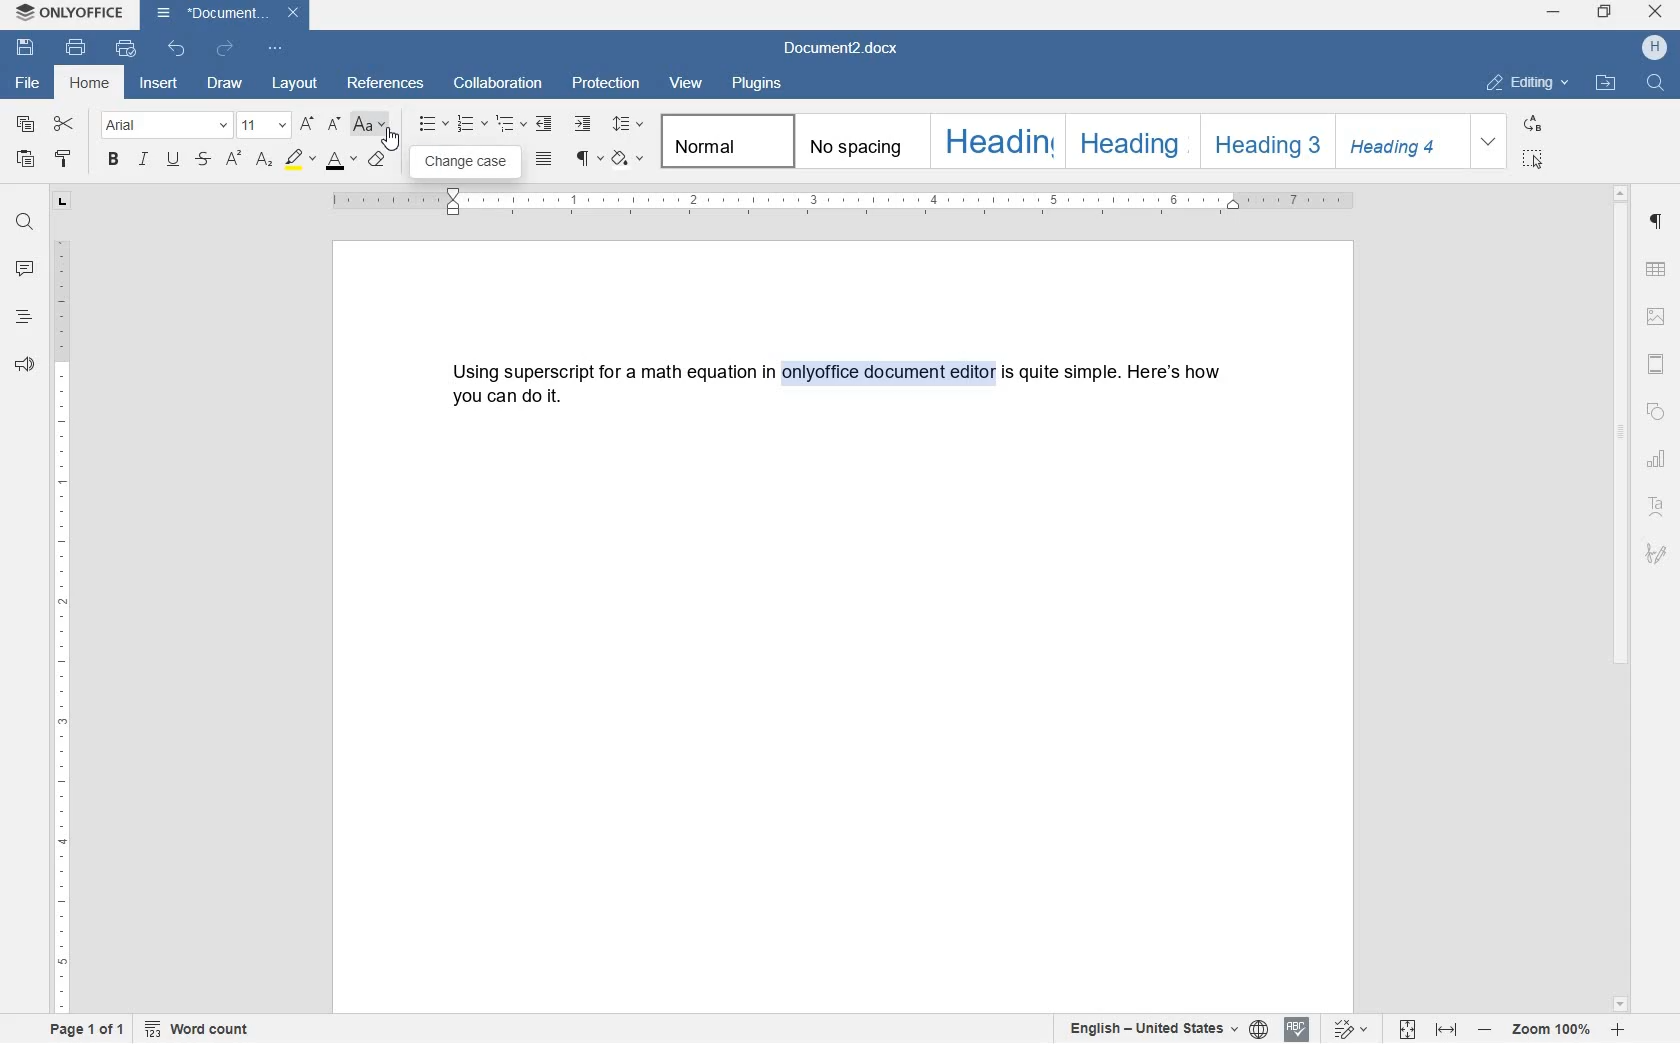 This screenshot has height=1044, width=1680. I want to click on spell check, so click(1295, 1030).